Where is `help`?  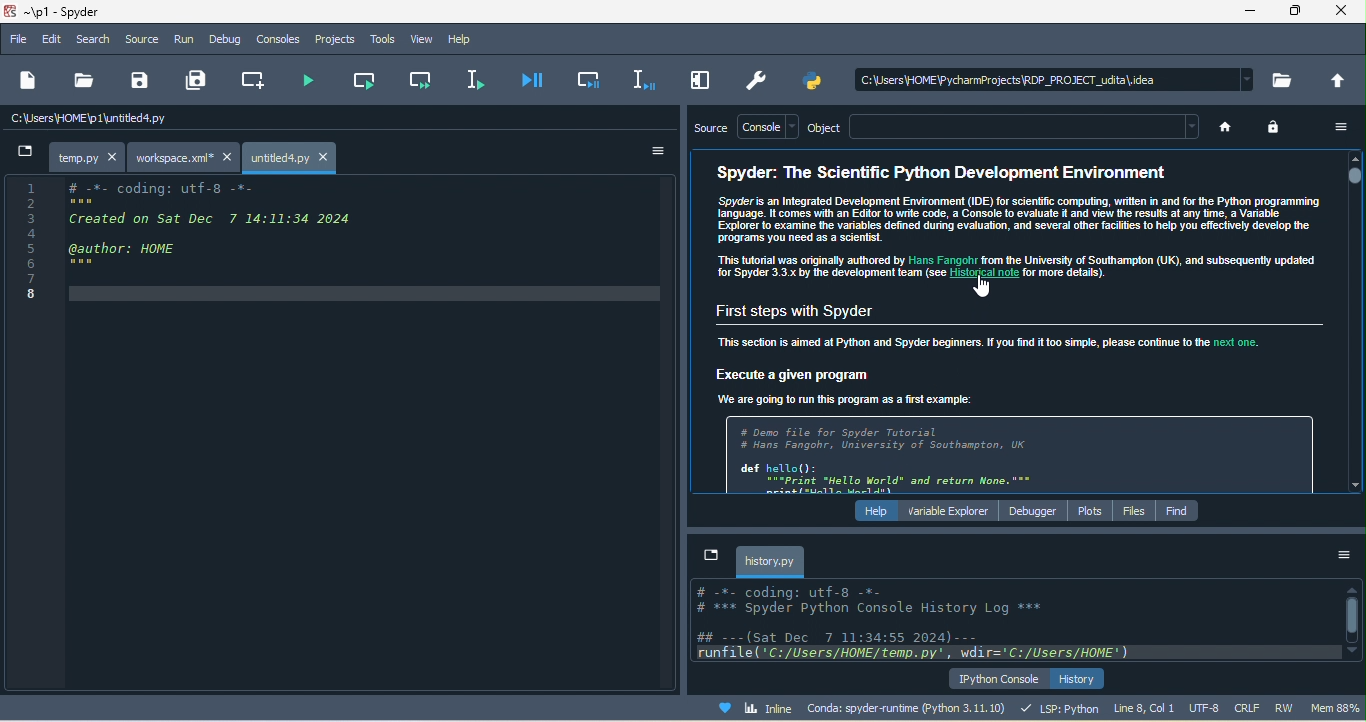
help is located at coordinates (469, 38).